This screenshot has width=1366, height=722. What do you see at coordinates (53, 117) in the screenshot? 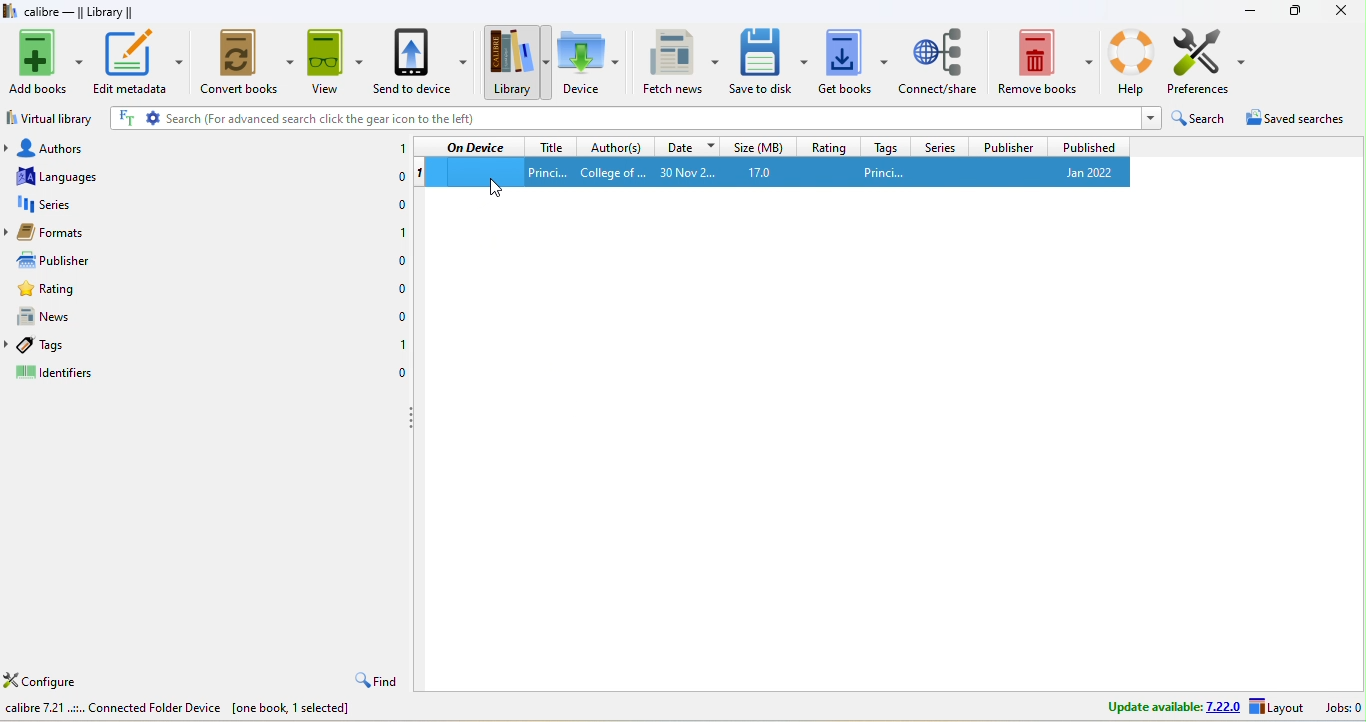
I see `virtual library` at bounding box center [53, 117].